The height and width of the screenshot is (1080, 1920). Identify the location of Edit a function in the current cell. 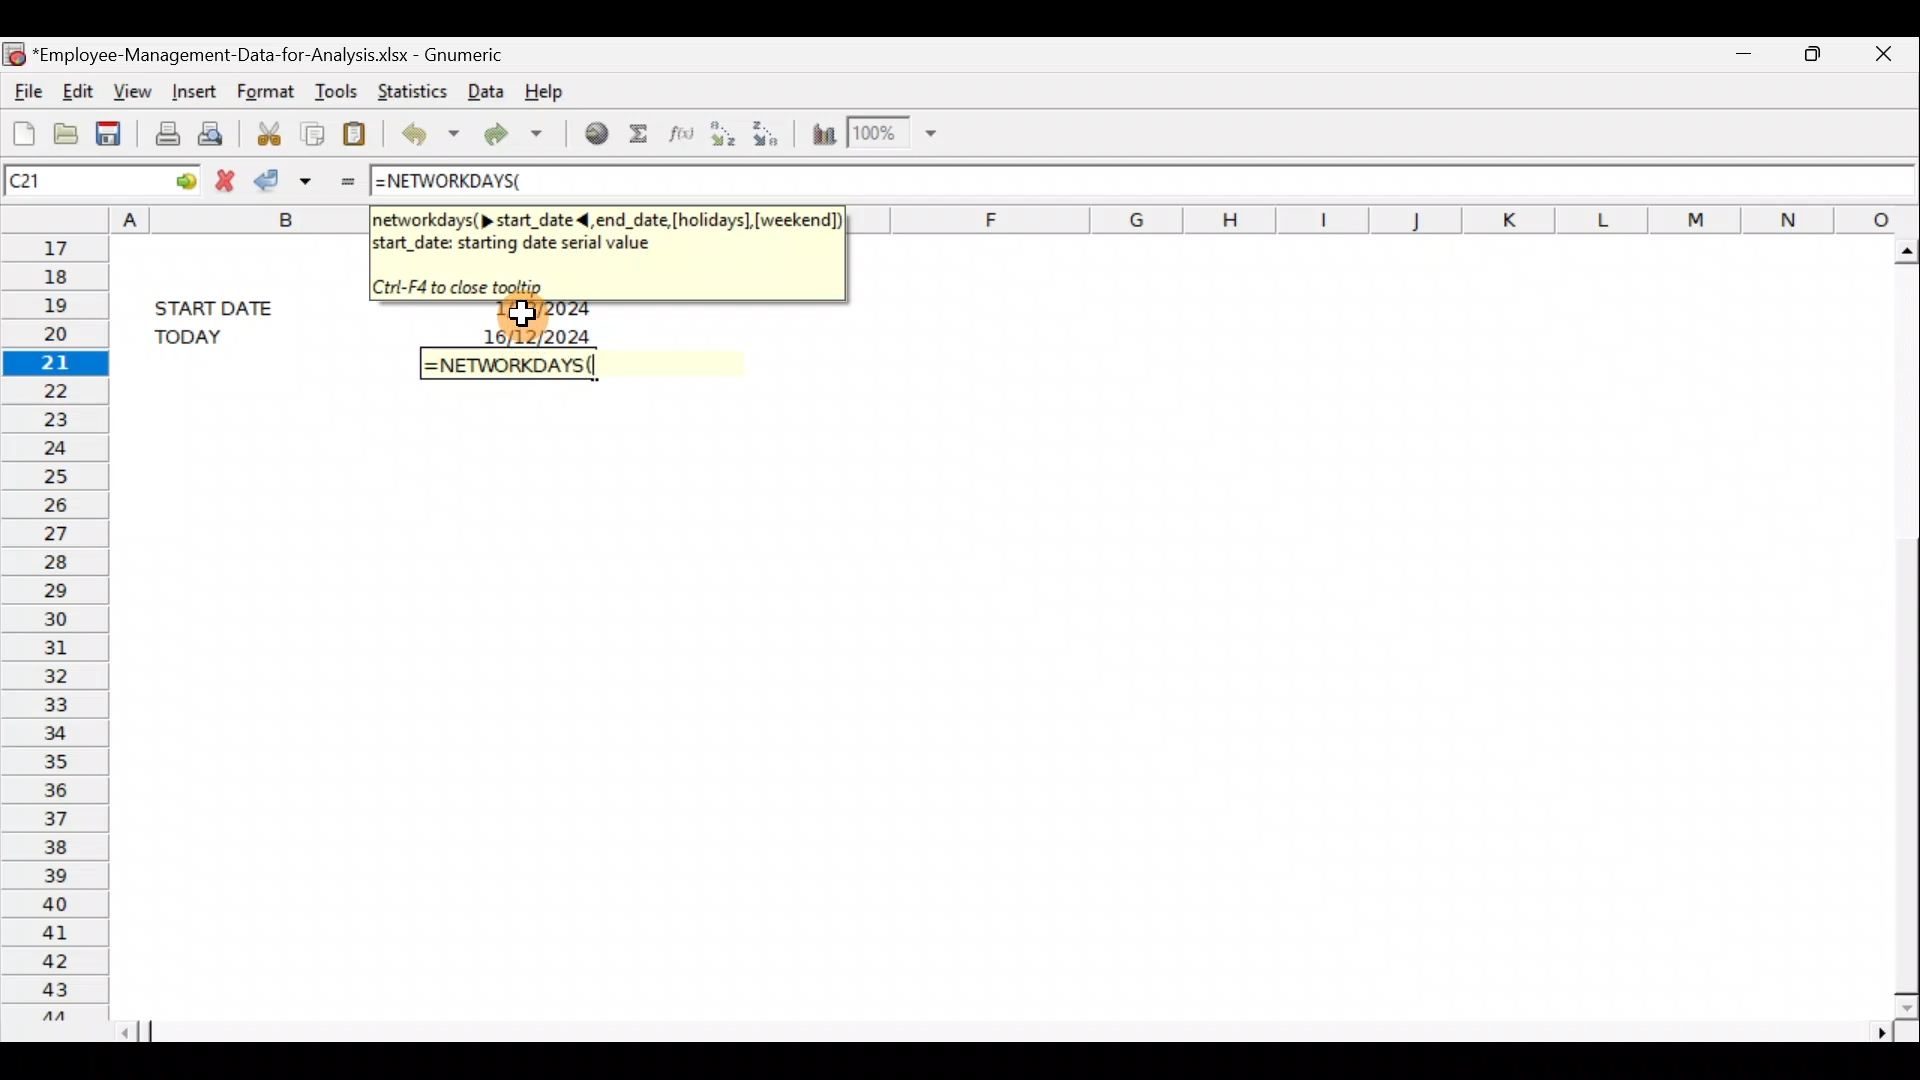
(678, 134).